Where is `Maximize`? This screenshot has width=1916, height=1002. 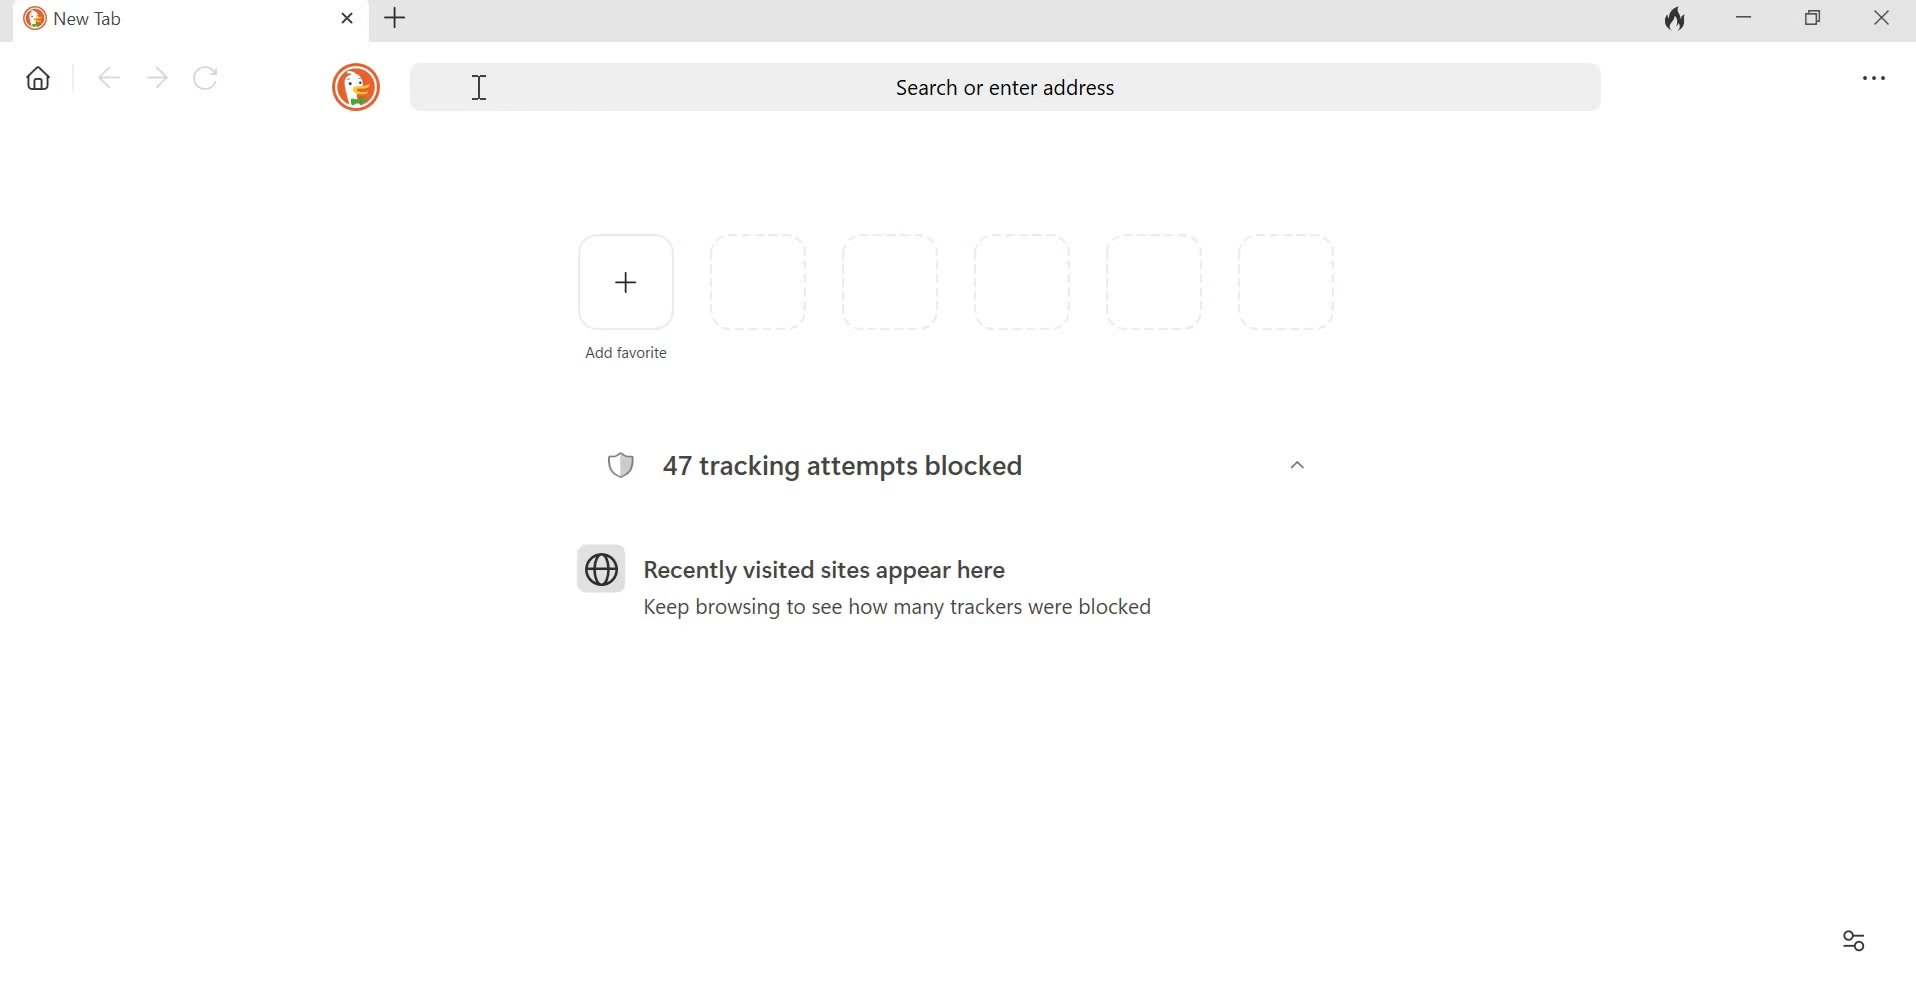 Maximize is located at coordinates (1813, 20).